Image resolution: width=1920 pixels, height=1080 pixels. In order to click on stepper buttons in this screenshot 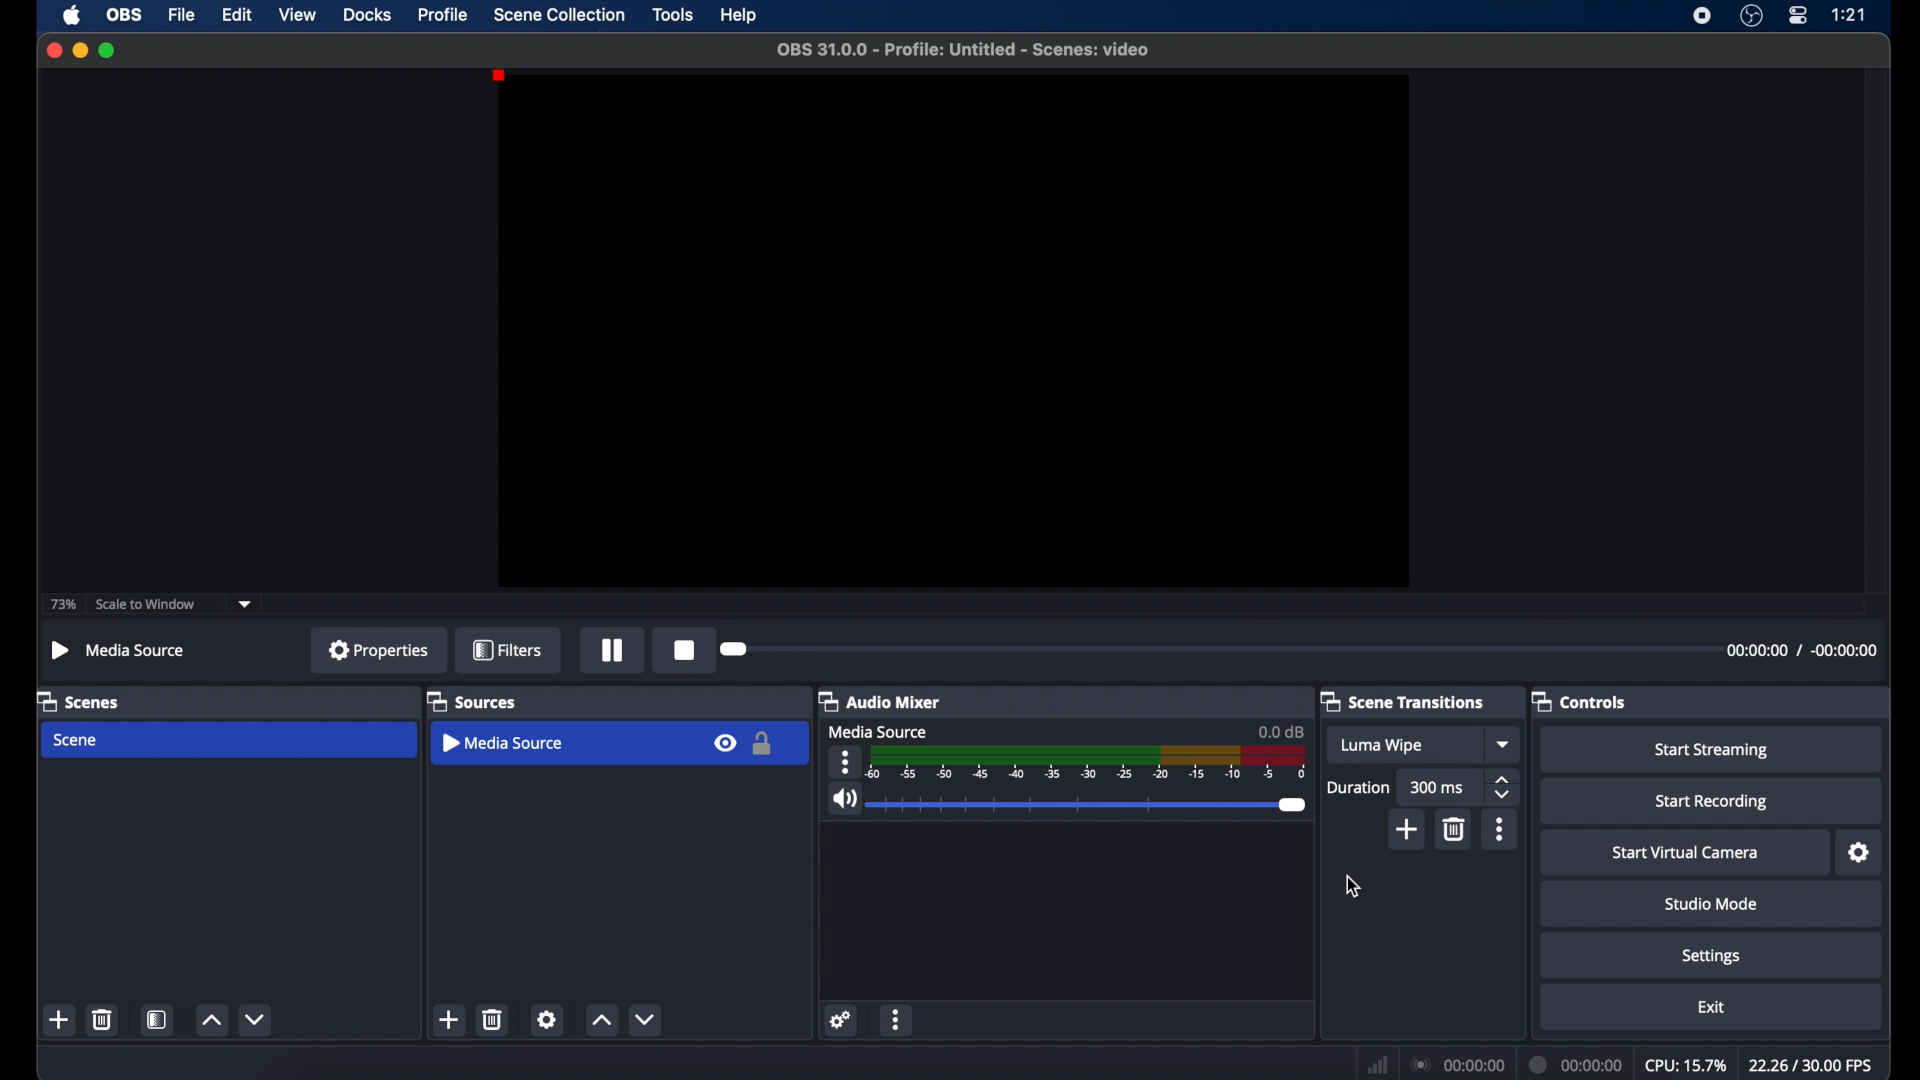, I will do `click(1504, 788)`.